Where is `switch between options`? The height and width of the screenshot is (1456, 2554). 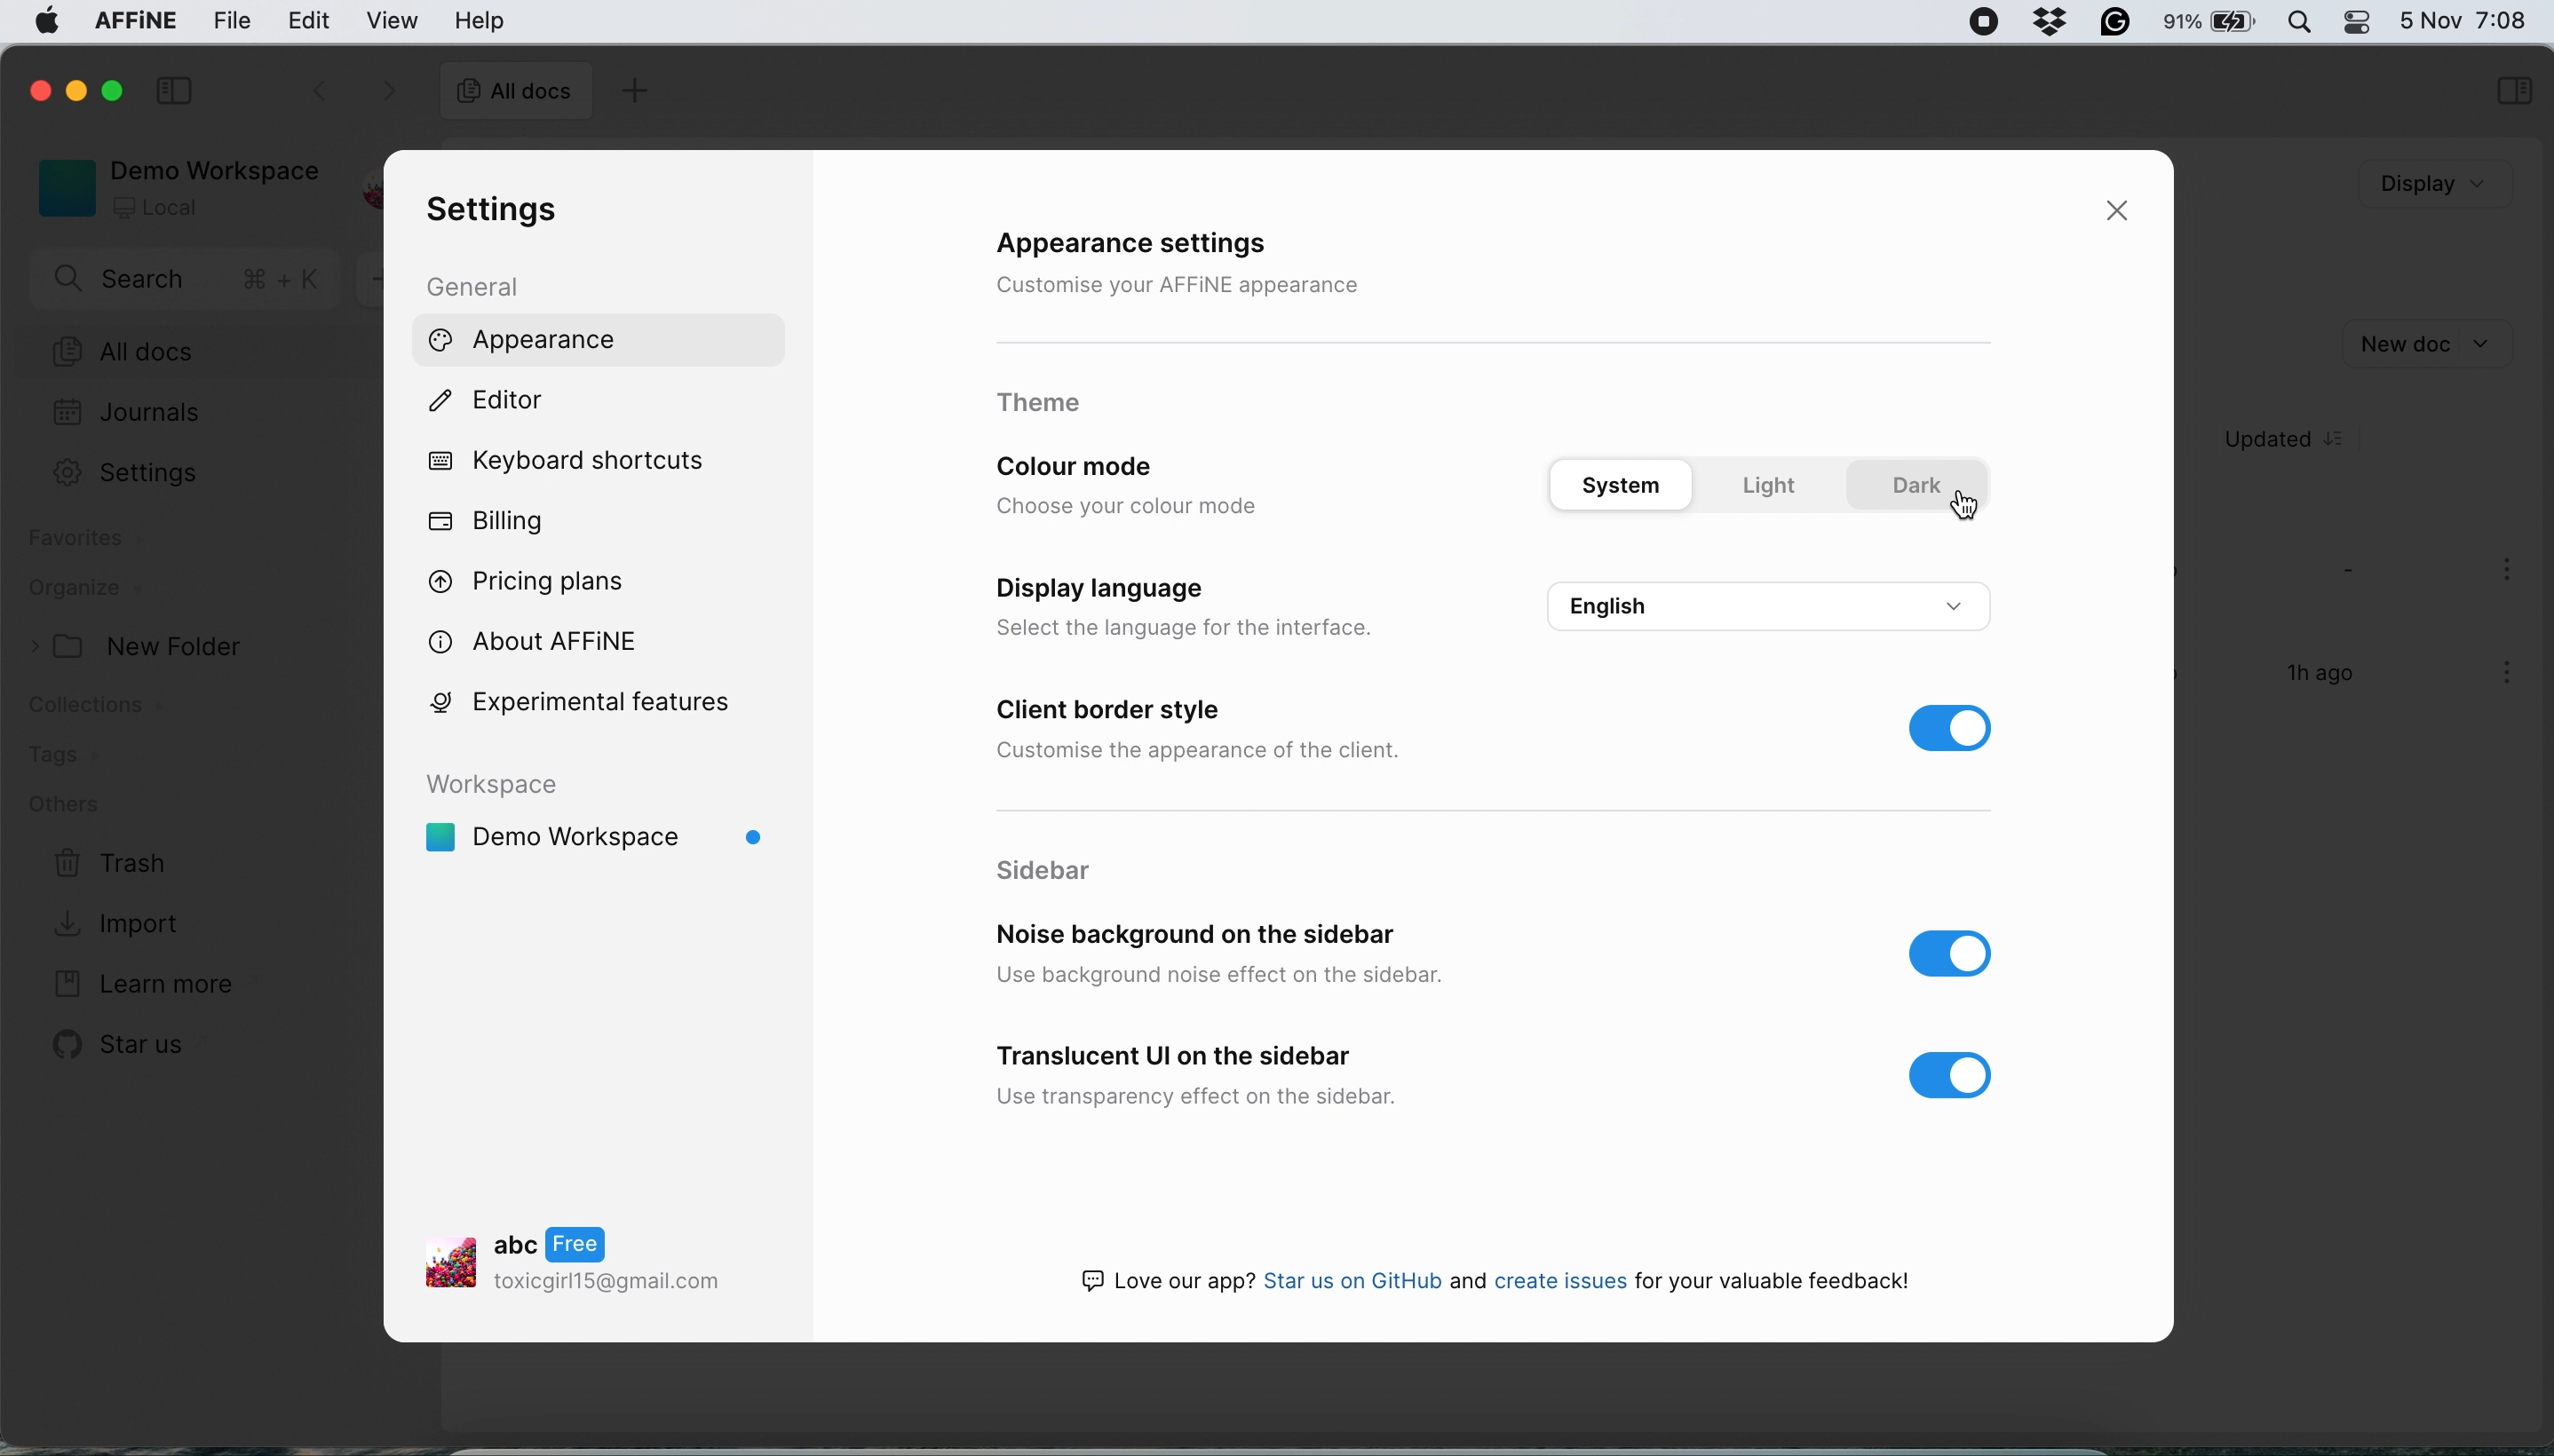
switch between options is located at coordinates (388, 90).